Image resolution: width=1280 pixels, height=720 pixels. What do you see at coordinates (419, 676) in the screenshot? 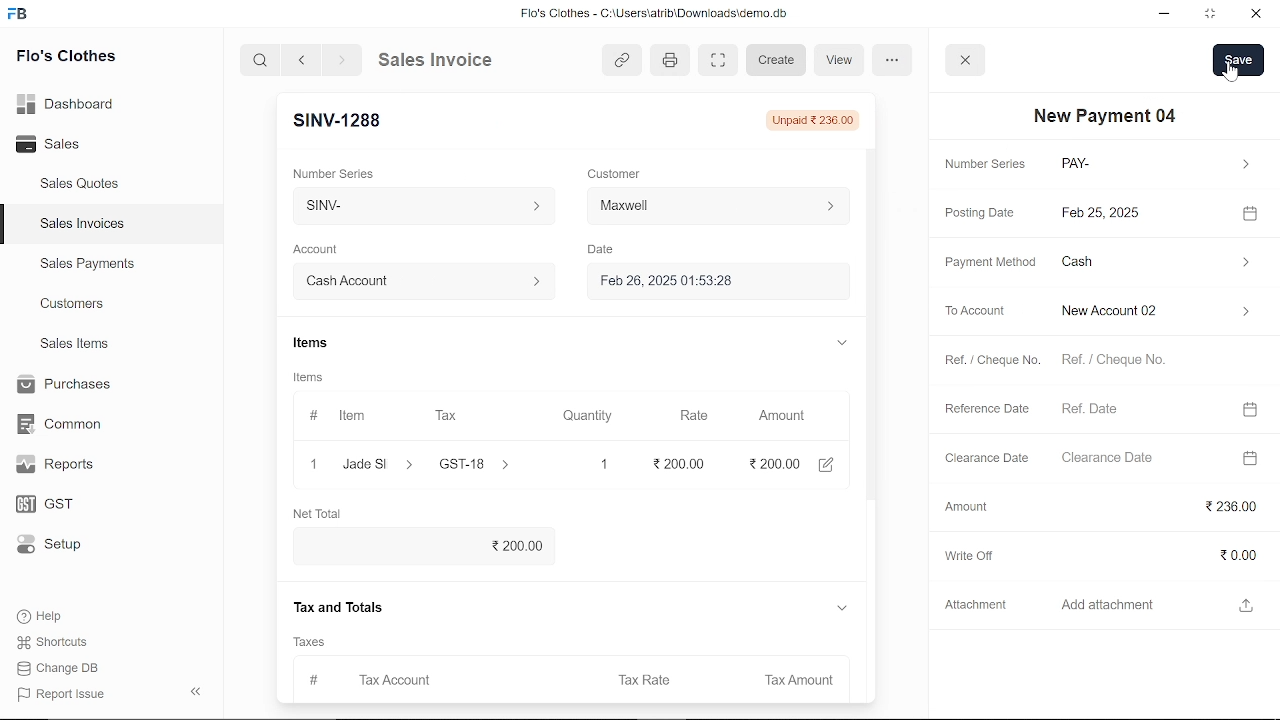
I see `Tax Account` at bounding box center [419, 676].